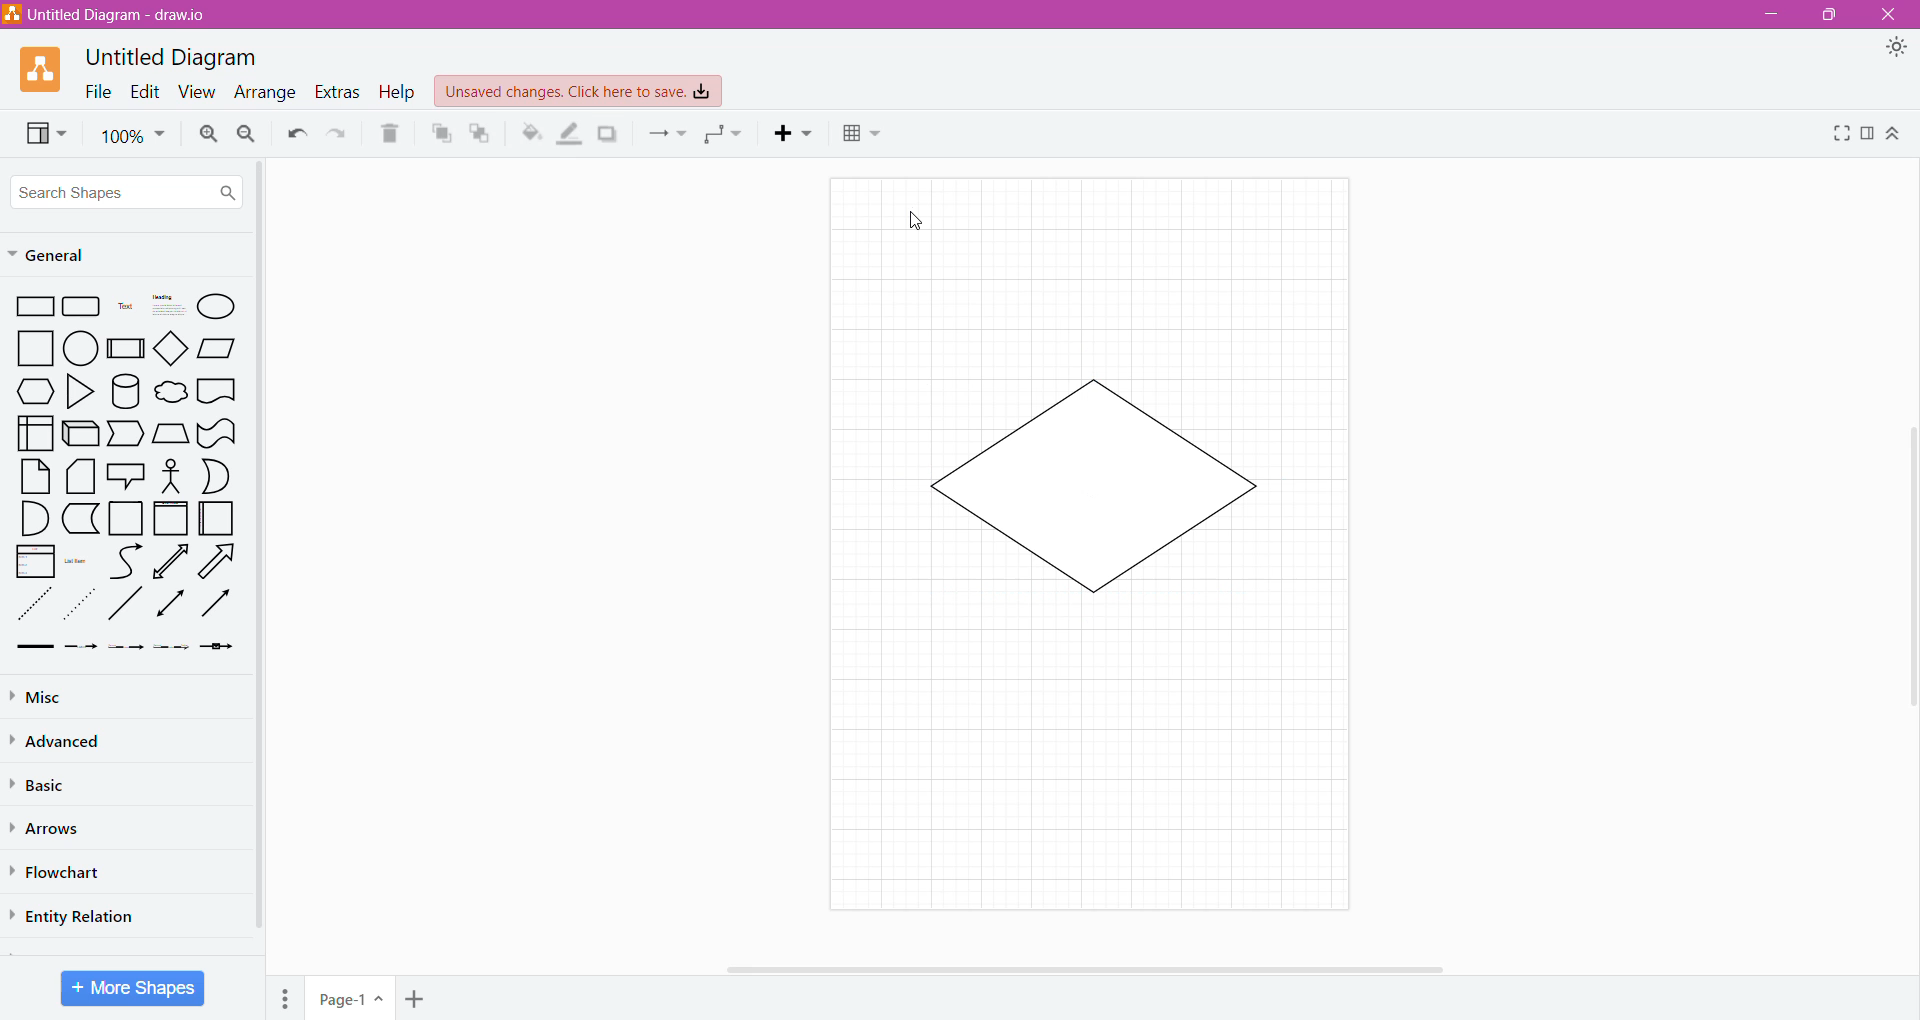  Describe the element at coordinates (481, 133) in the screenshot. I see `To Back` at that location.